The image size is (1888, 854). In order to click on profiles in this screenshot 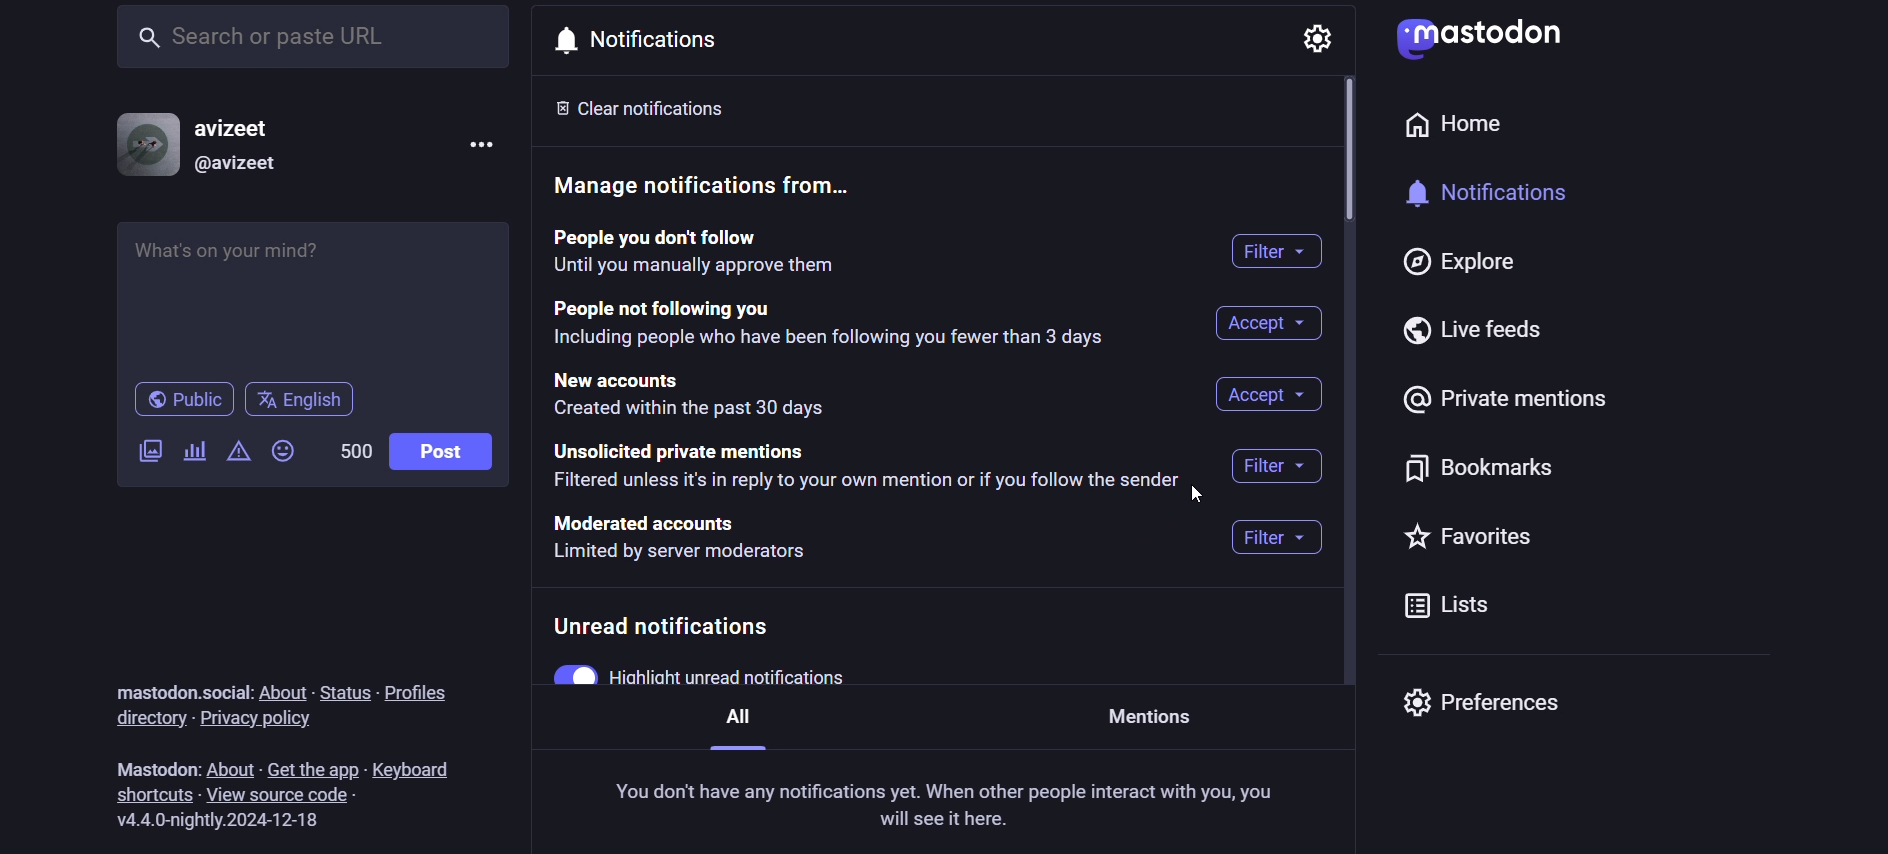, I will do `click(422, 694)`.